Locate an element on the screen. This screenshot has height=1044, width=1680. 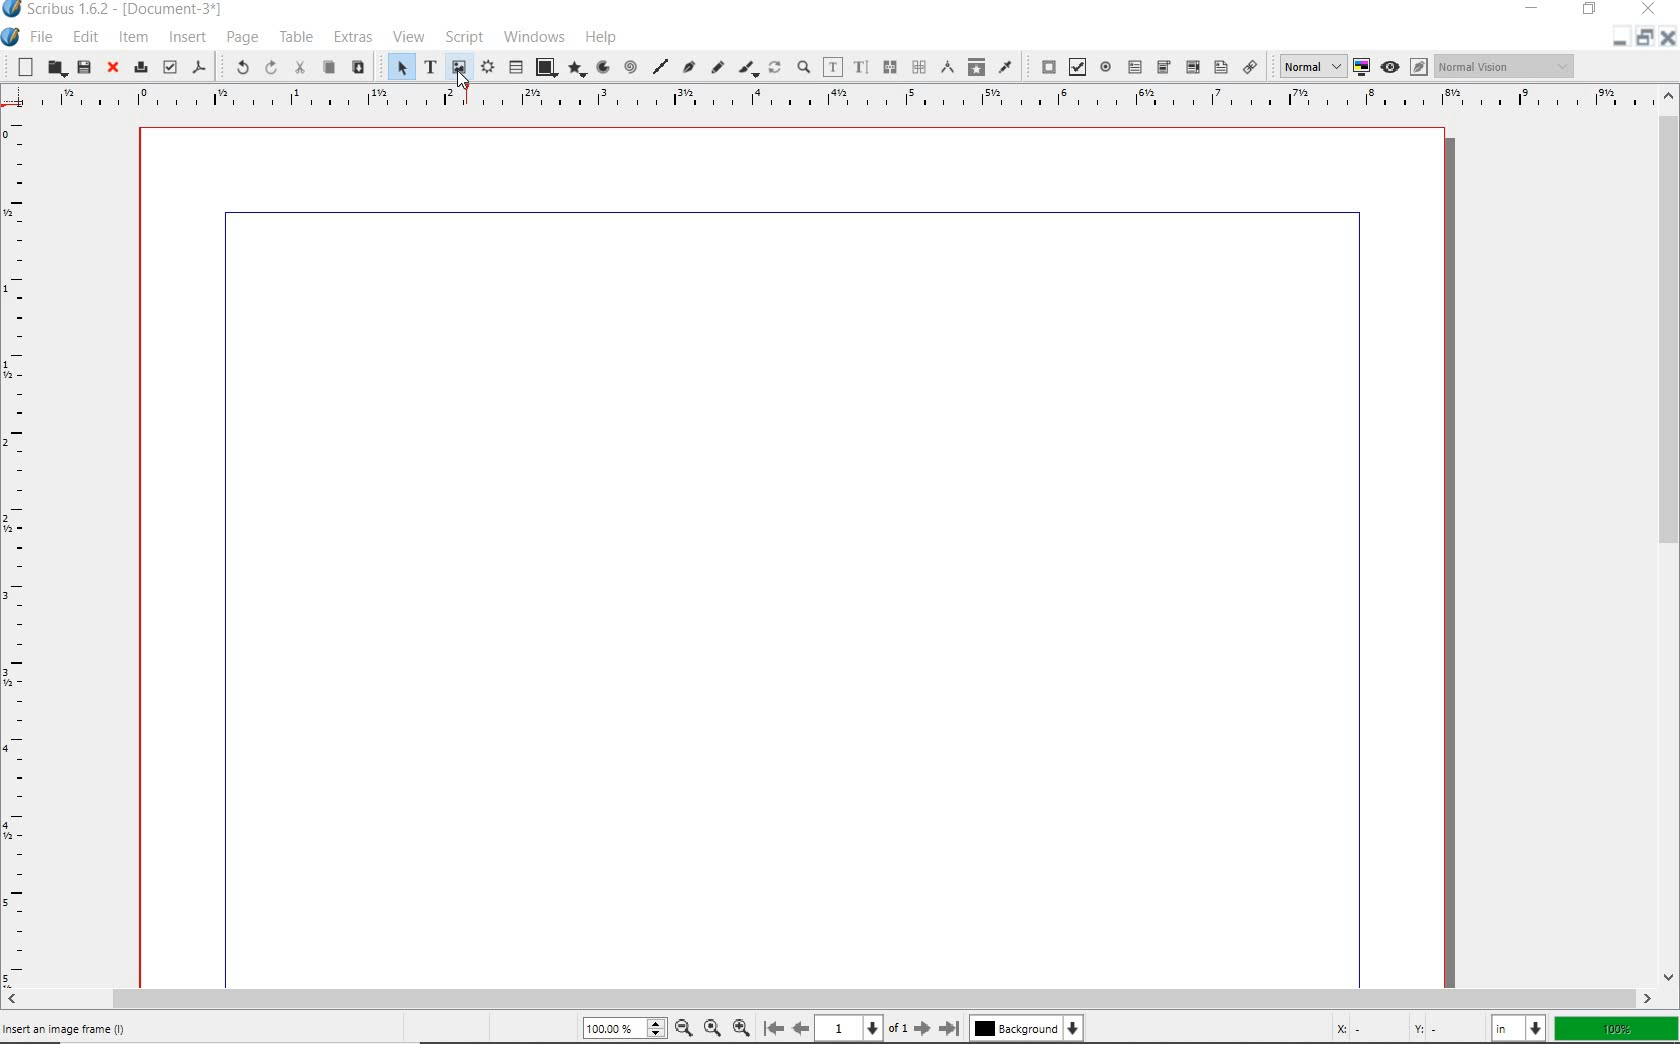
zoom level is located at coordinates (623, 1031).